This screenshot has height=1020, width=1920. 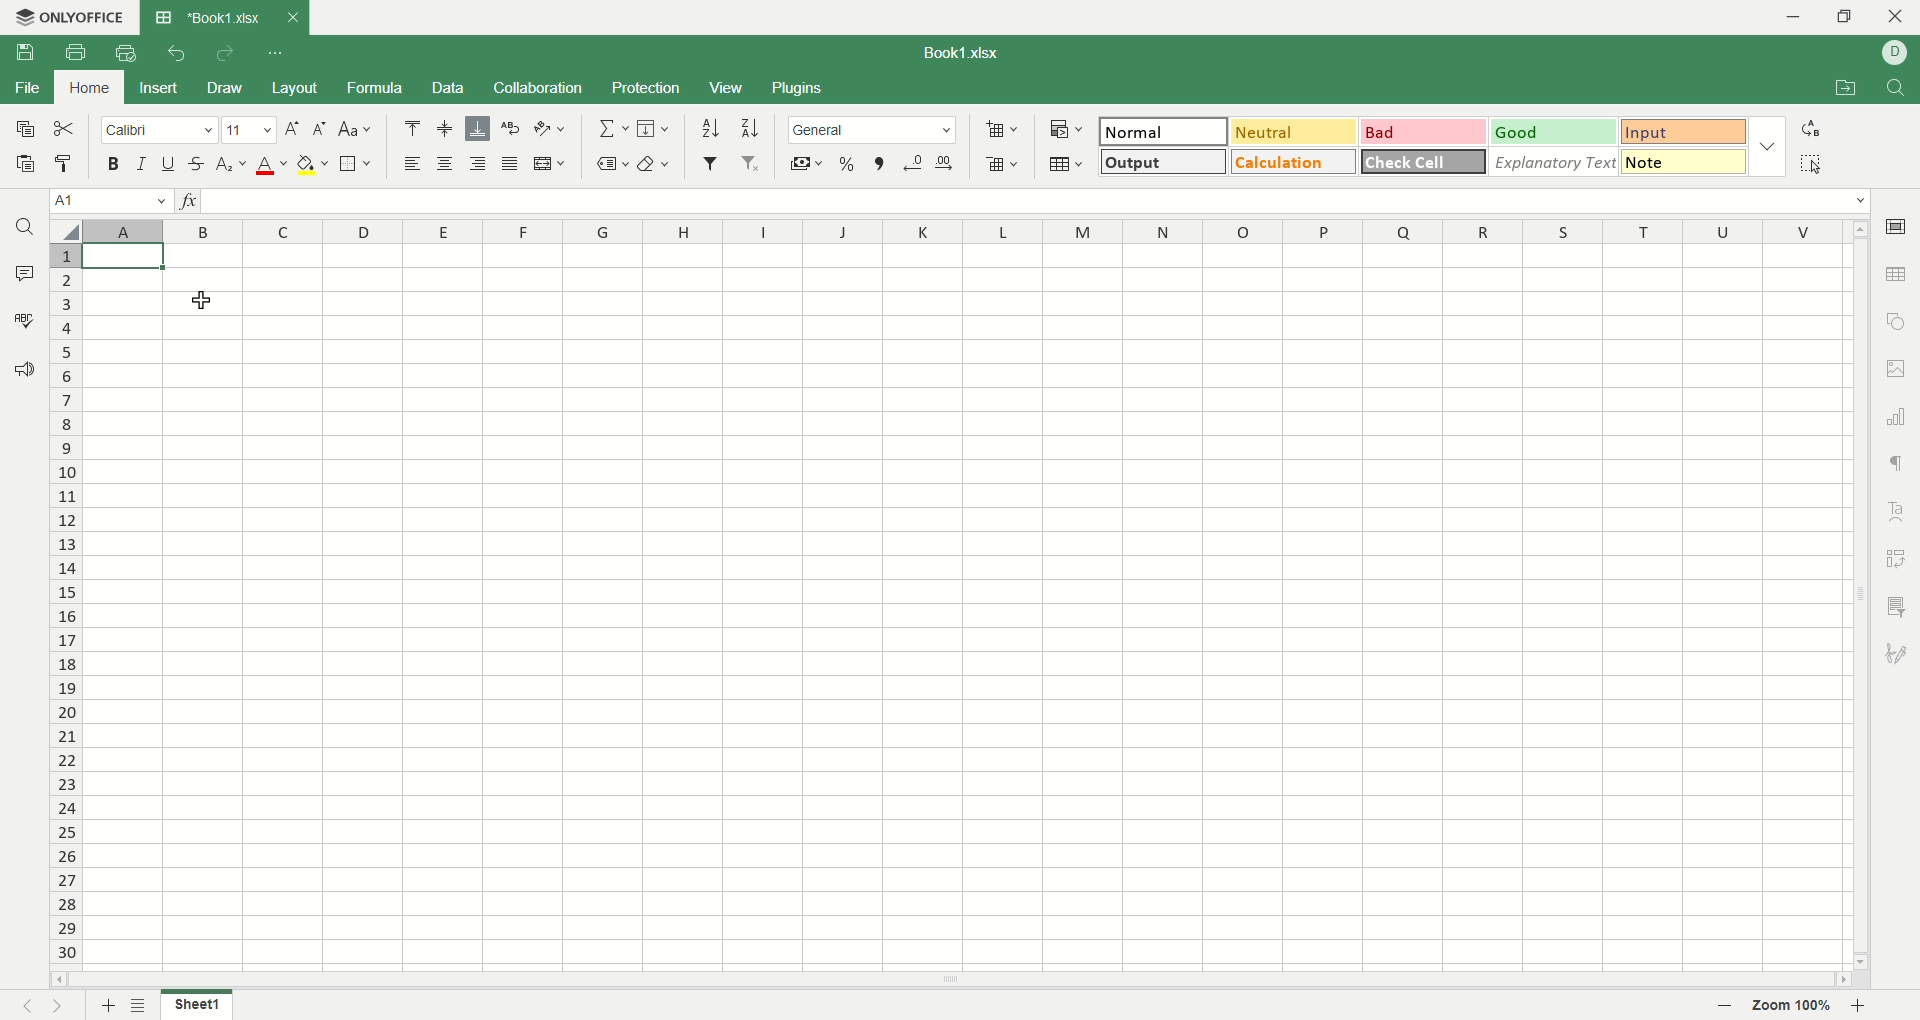 I want to click on output, so click(x=1165, y=160).